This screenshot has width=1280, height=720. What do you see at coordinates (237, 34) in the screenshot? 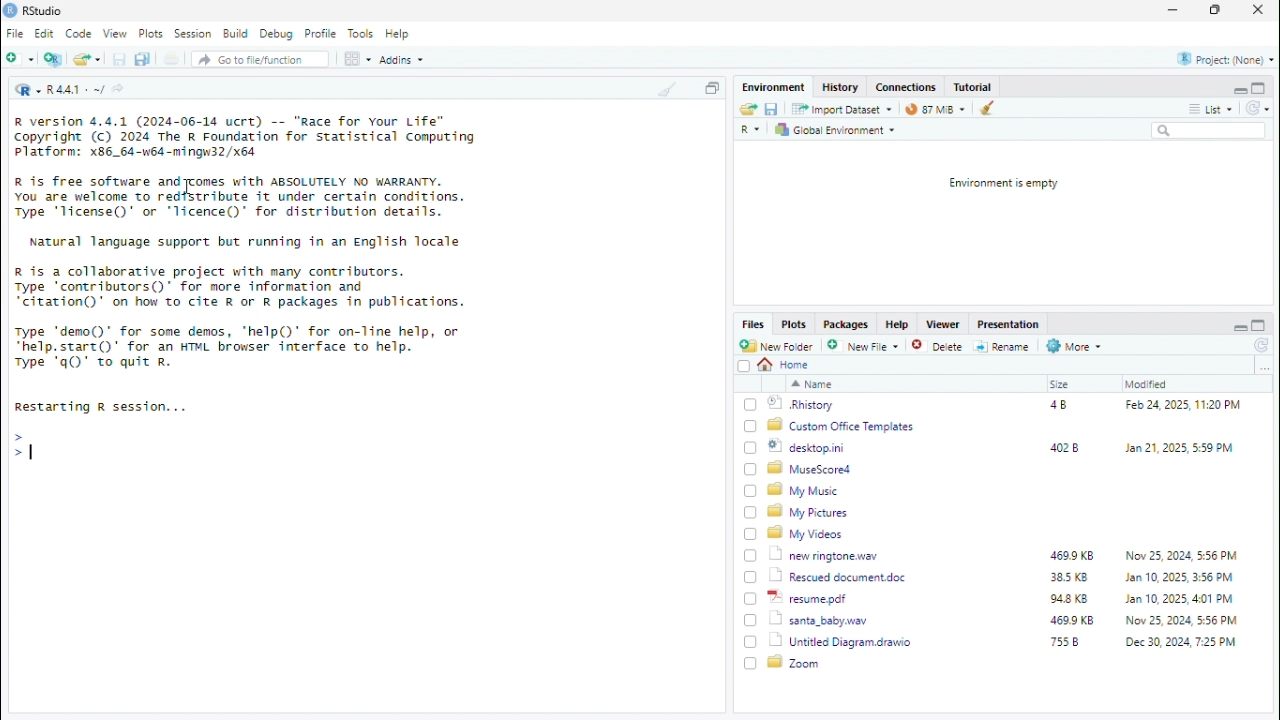
I see `Build` at bounding box center [237, 34].